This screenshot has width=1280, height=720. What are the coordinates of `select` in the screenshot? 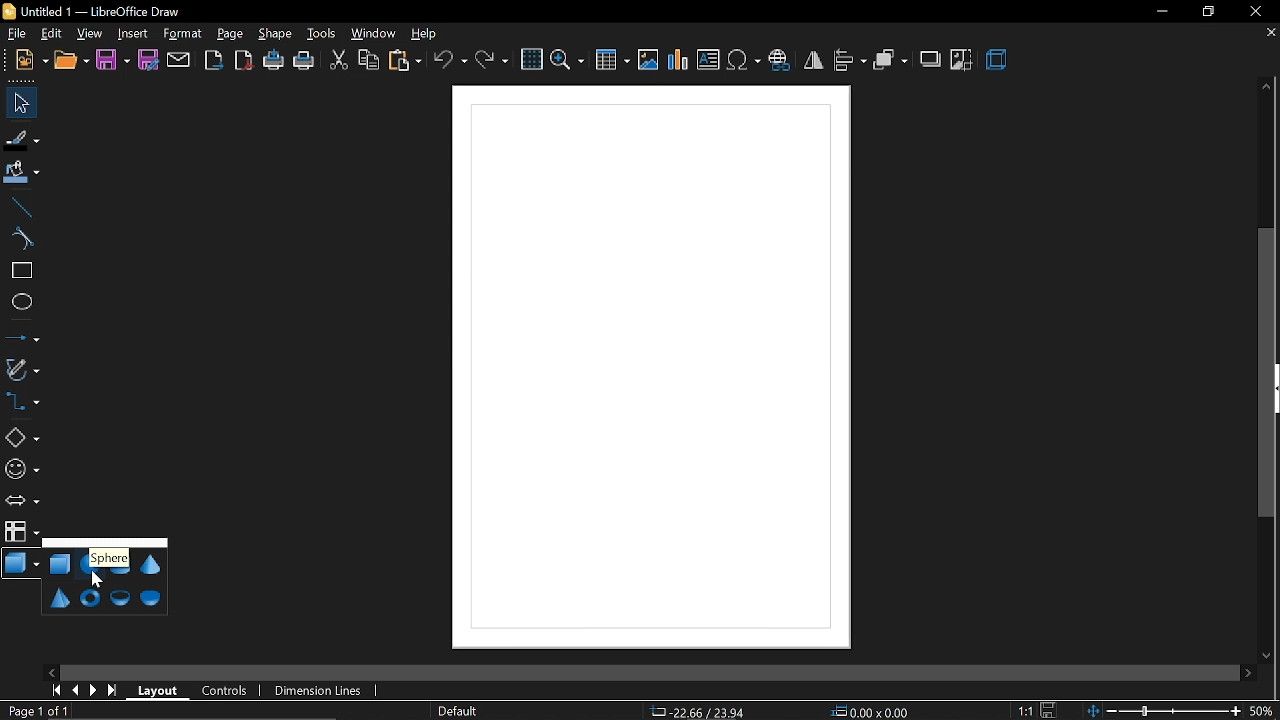 It's located at (18, 102).